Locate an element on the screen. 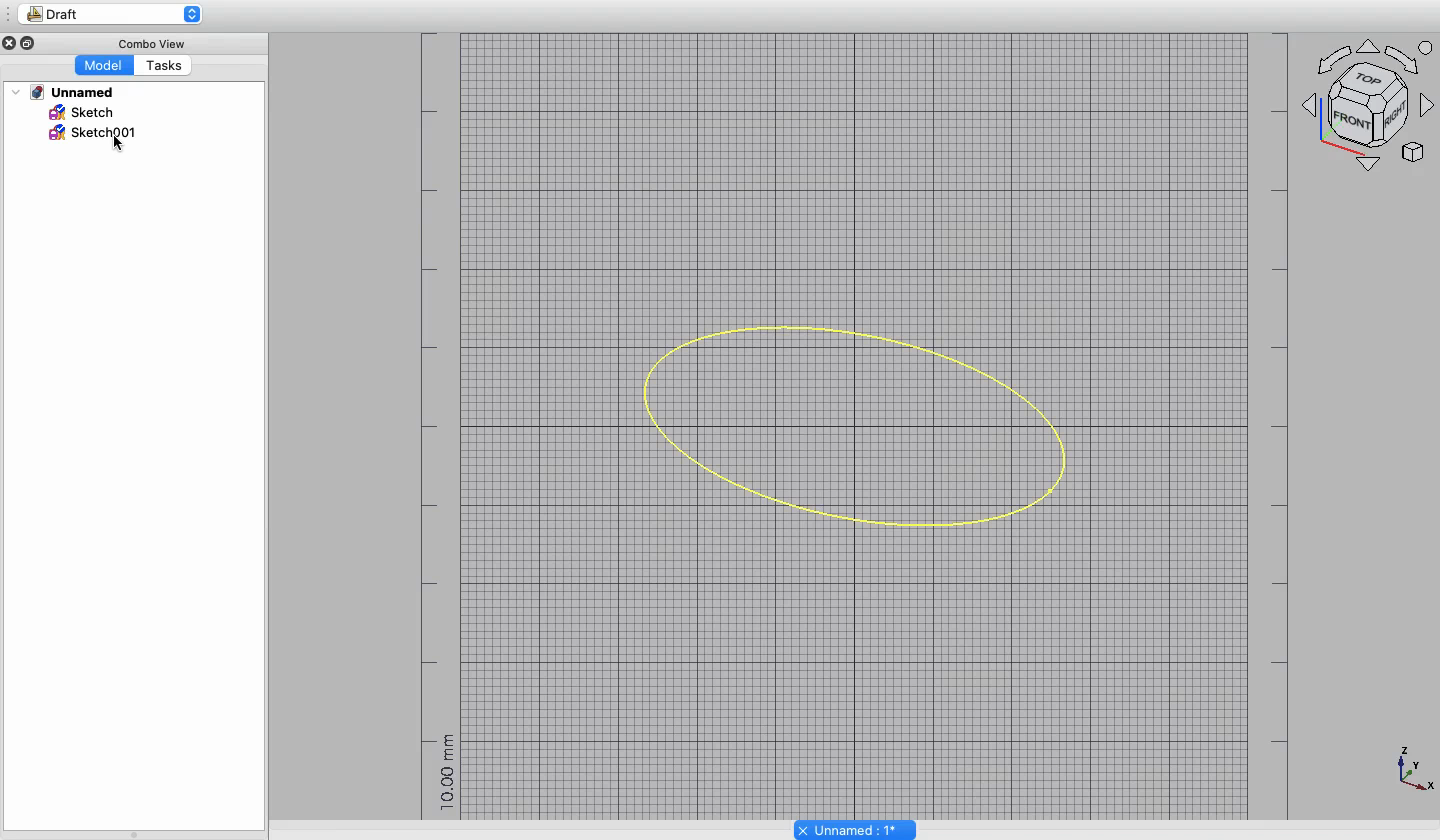 Image resolution: width=1440 pixels, height=840 pixels. Unnamed: 1 is located at coordinates (856, 828).